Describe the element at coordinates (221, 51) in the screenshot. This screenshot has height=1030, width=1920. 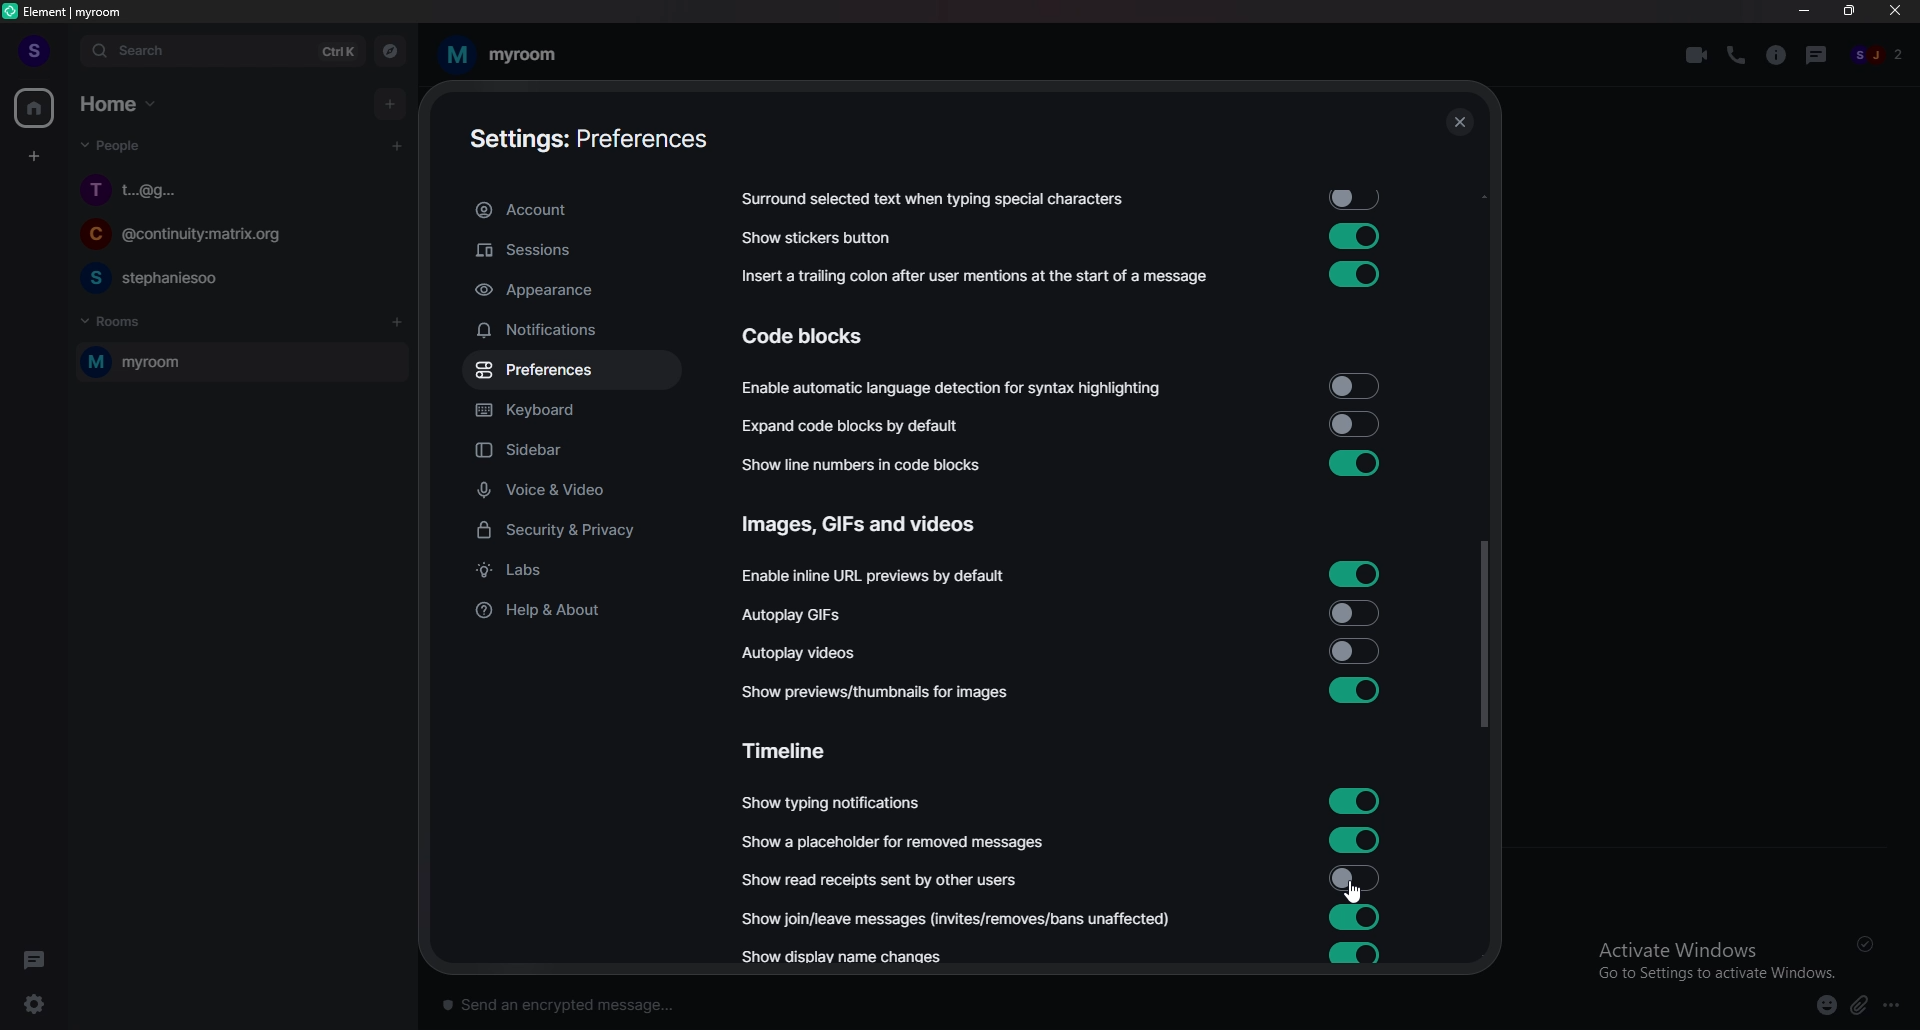
I see `search` at that location.